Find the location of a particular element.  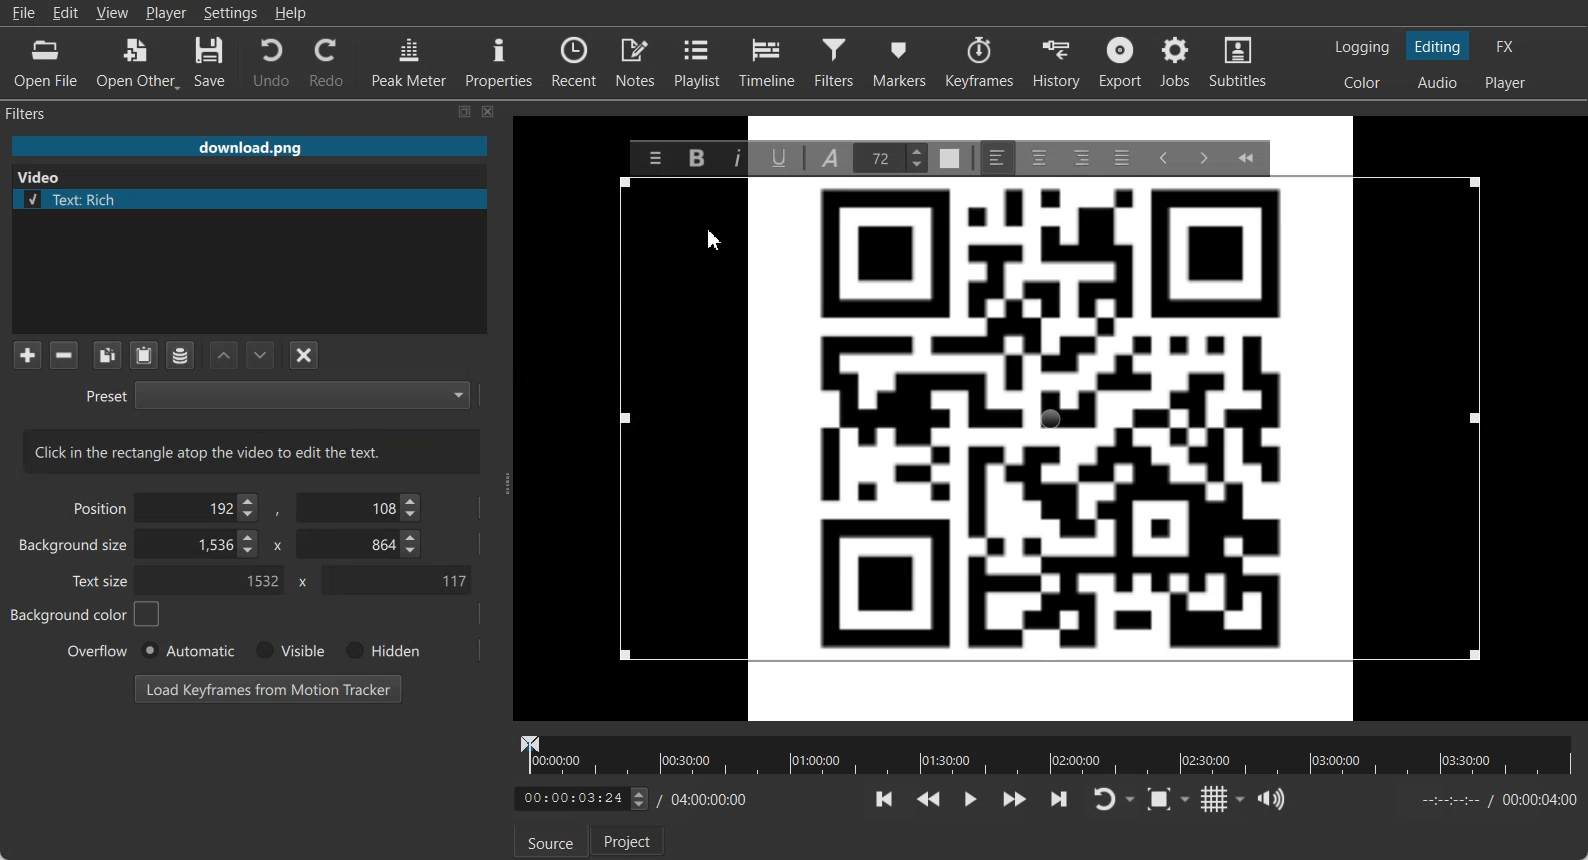

Preset is located at coordinates (277, 394).